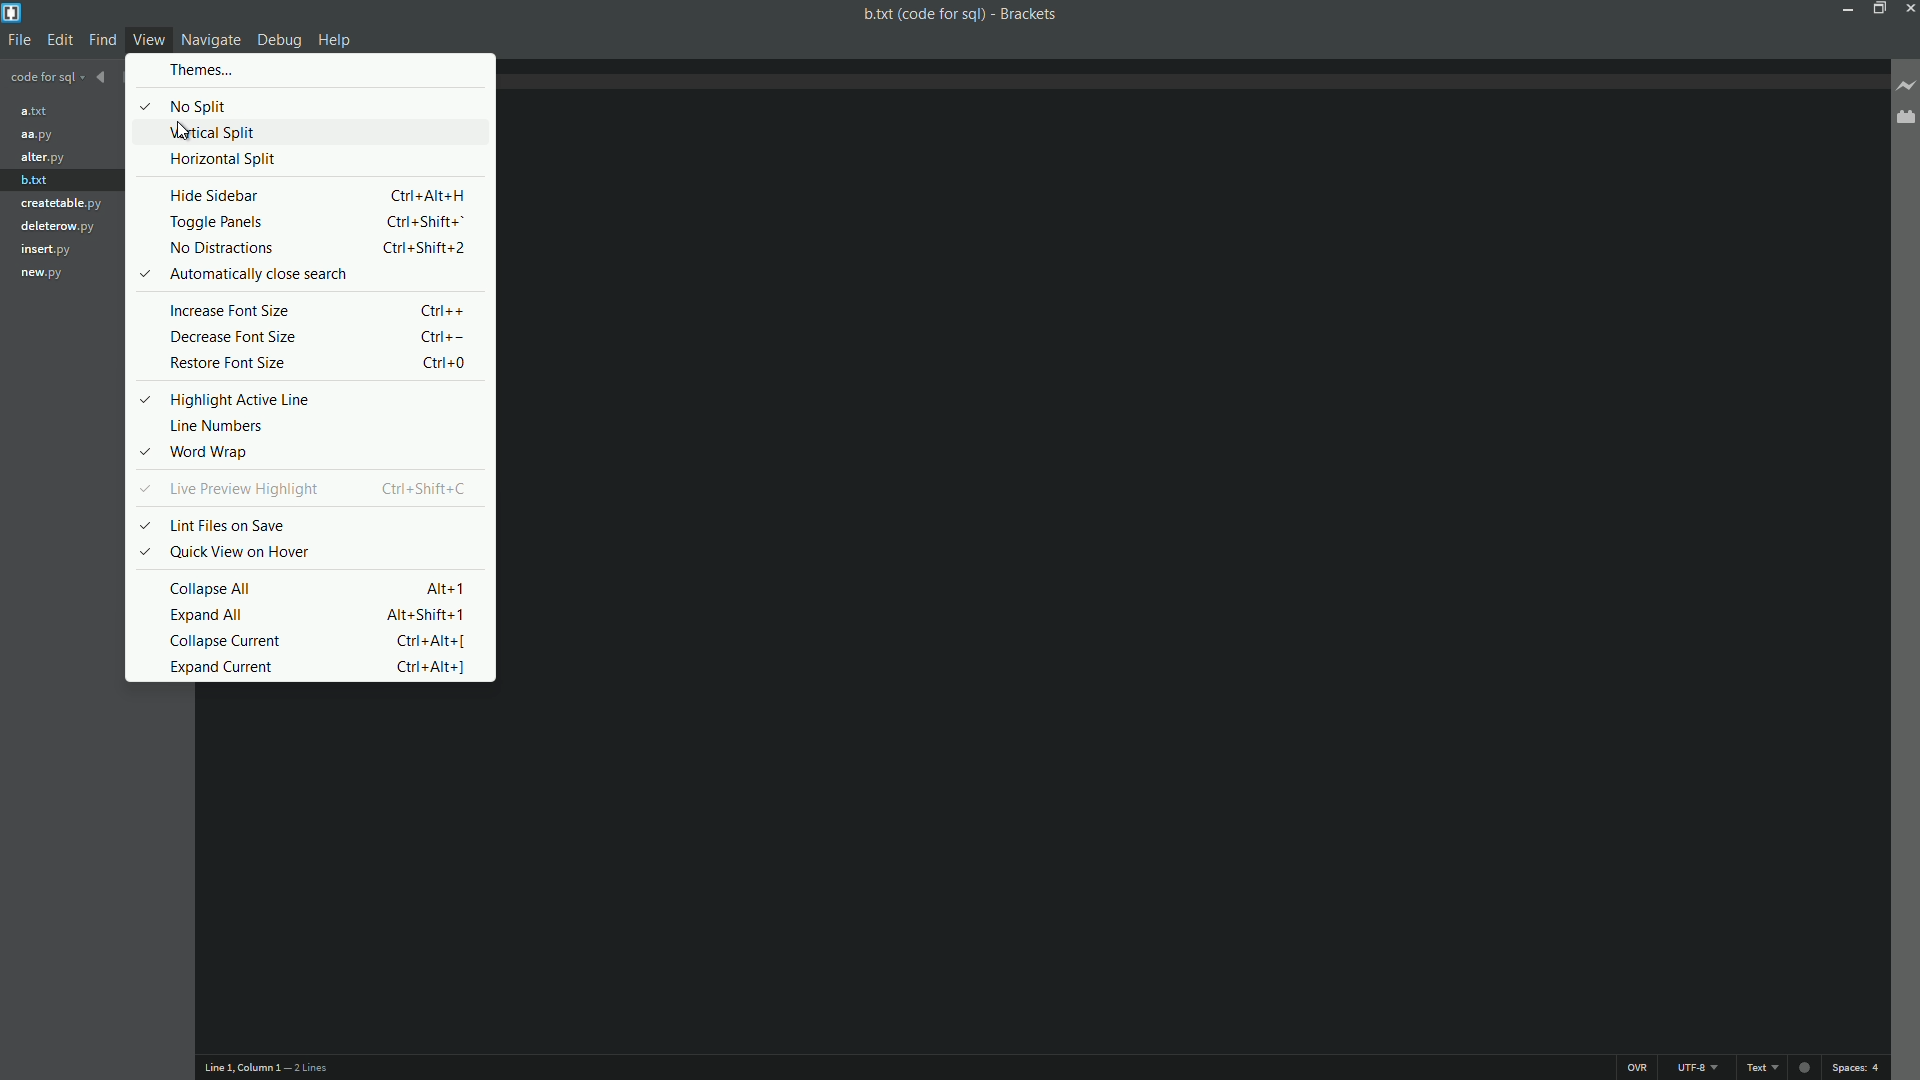  Describe the element at coordinates (1027, 12) in the screenshot. I see `App name` at that location.